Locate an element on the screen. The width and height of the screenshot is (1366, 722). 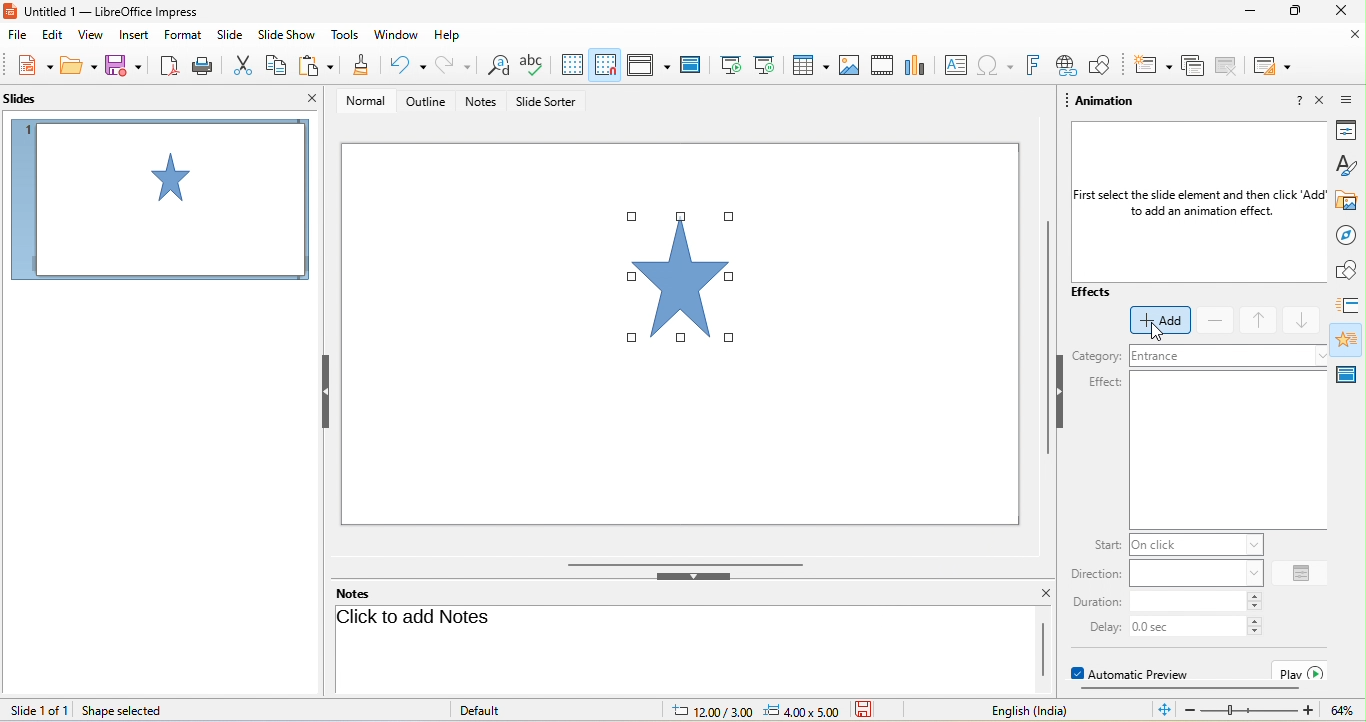
slide sorter is located at coordinates (554, 103).